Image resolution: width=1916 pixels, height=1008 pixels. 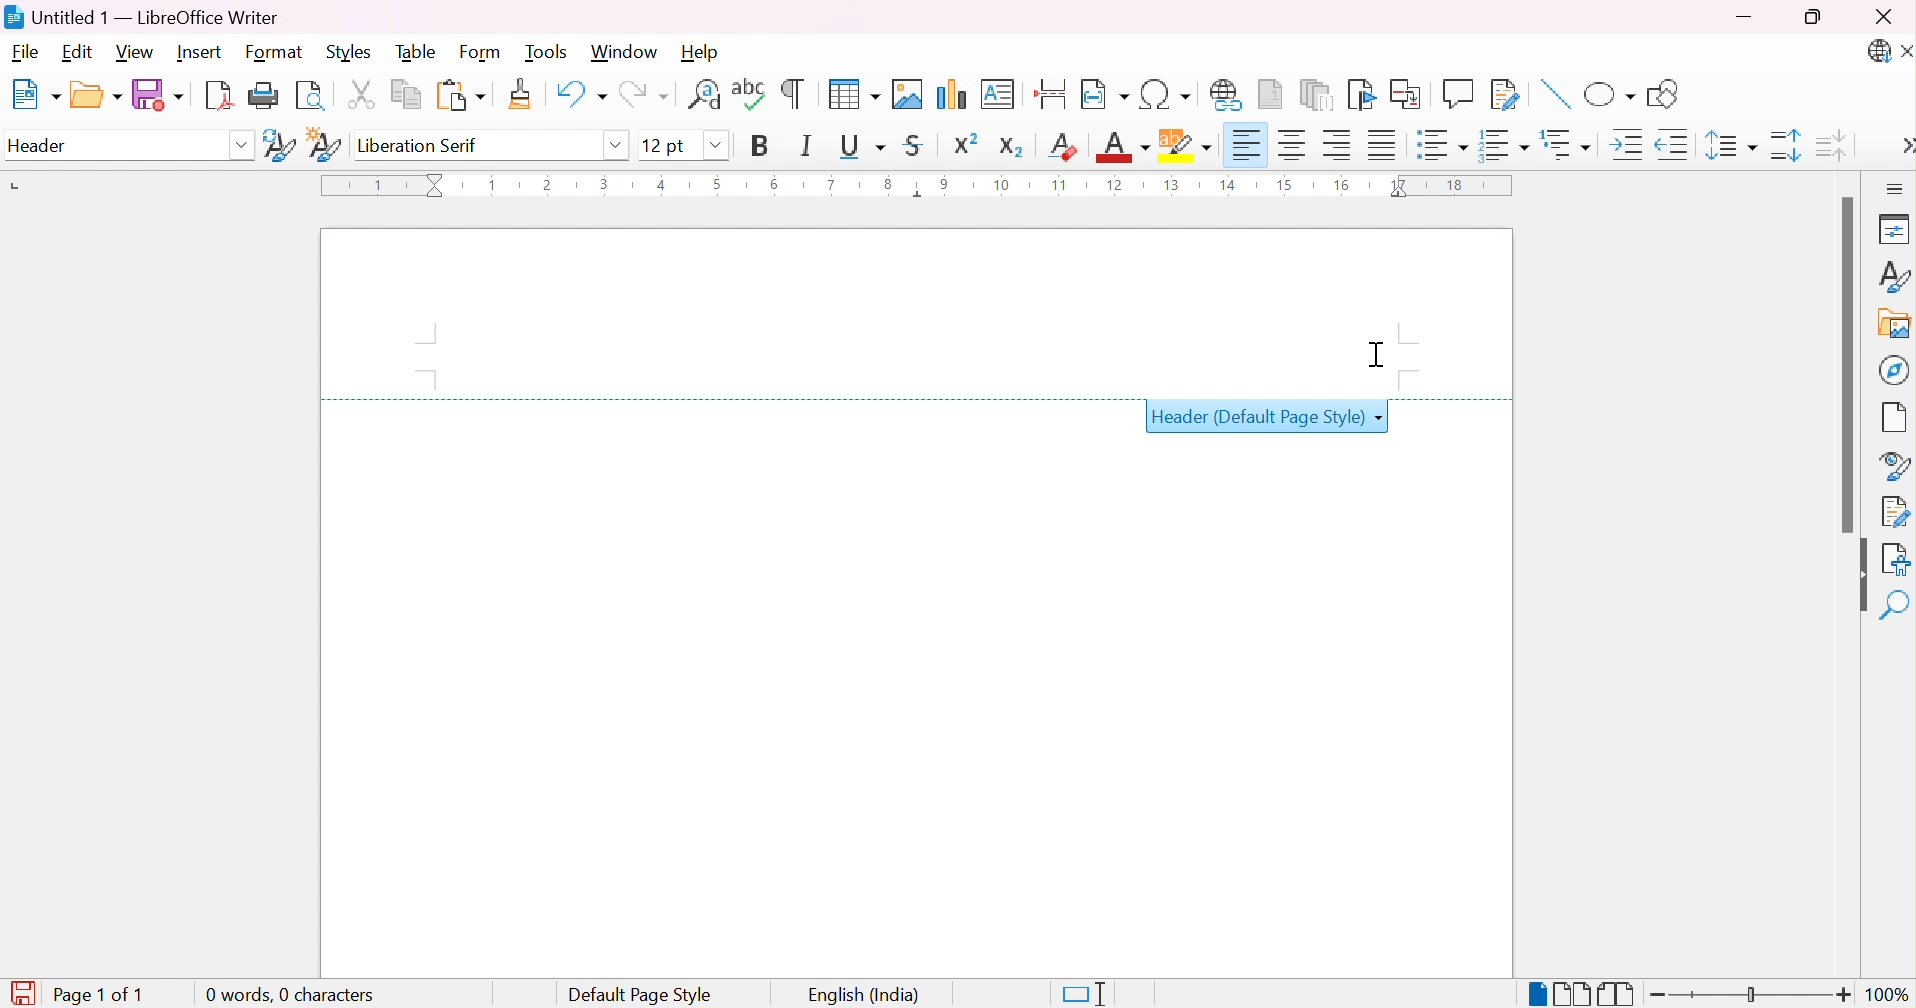 I want to click on Bold, so click(x=763, y=147).